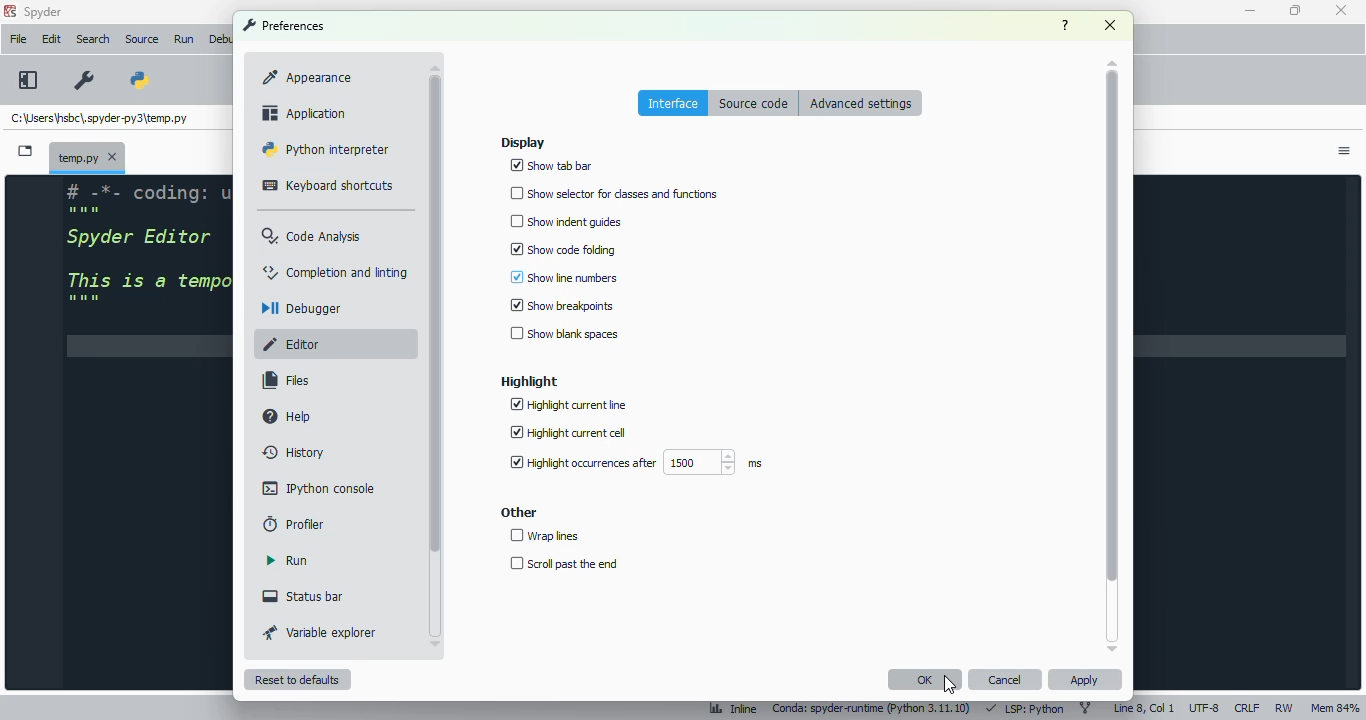  What do you see at coordinates (10, 11) in the screenshot?
I see `logo` at bounding box center [10, 11].